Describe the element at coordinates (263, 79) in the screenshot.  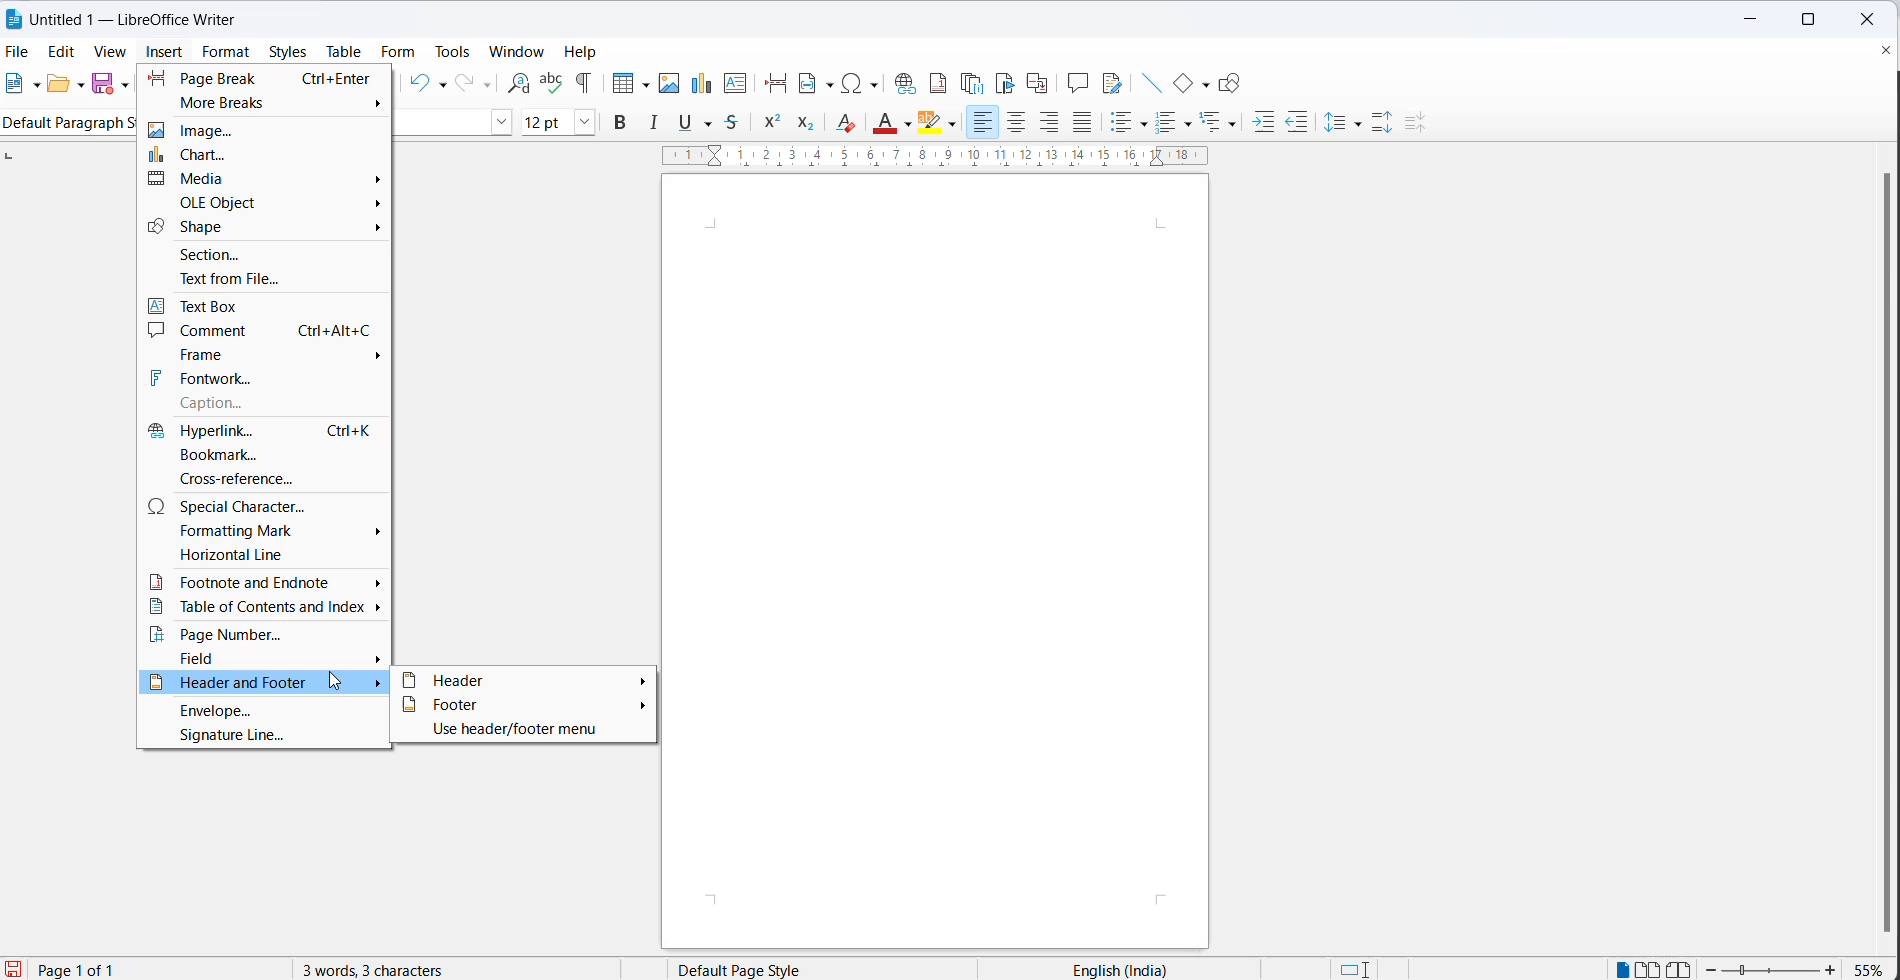
I see `page break` at that location.